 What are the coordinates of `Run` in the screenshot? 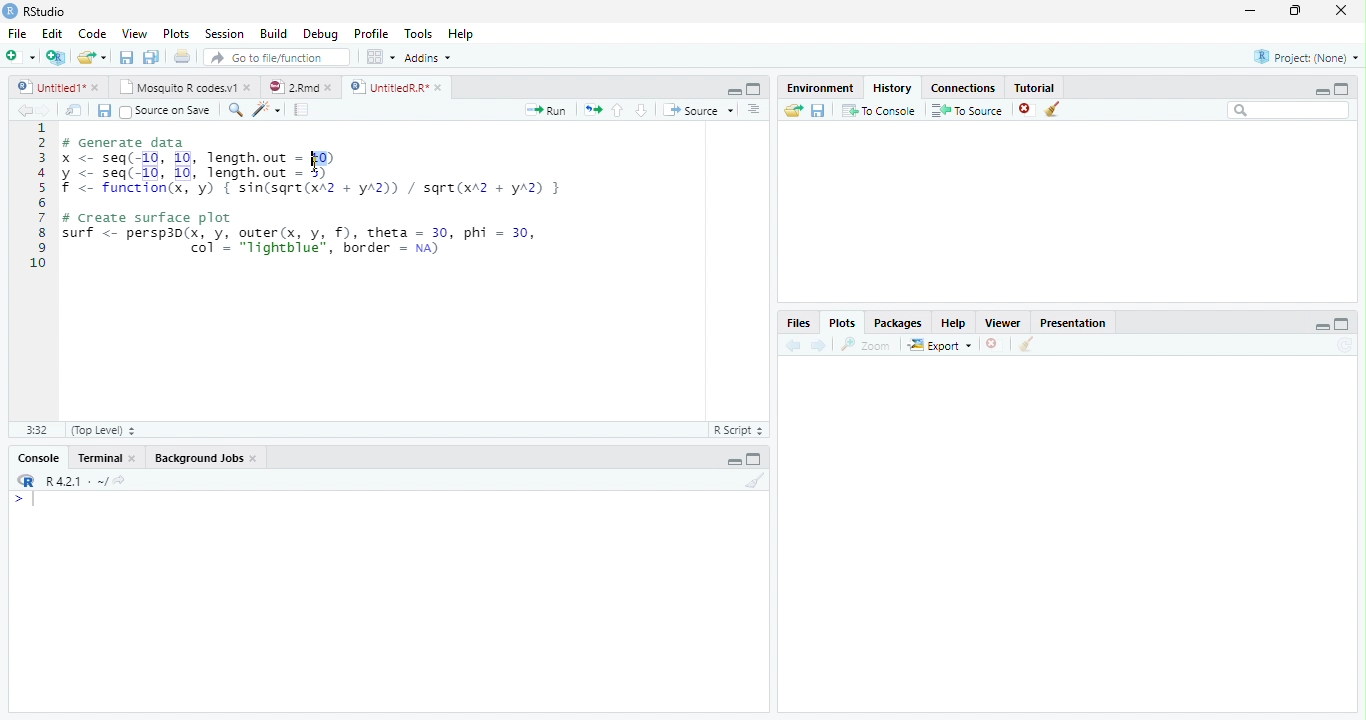 It's located at (544, 110).